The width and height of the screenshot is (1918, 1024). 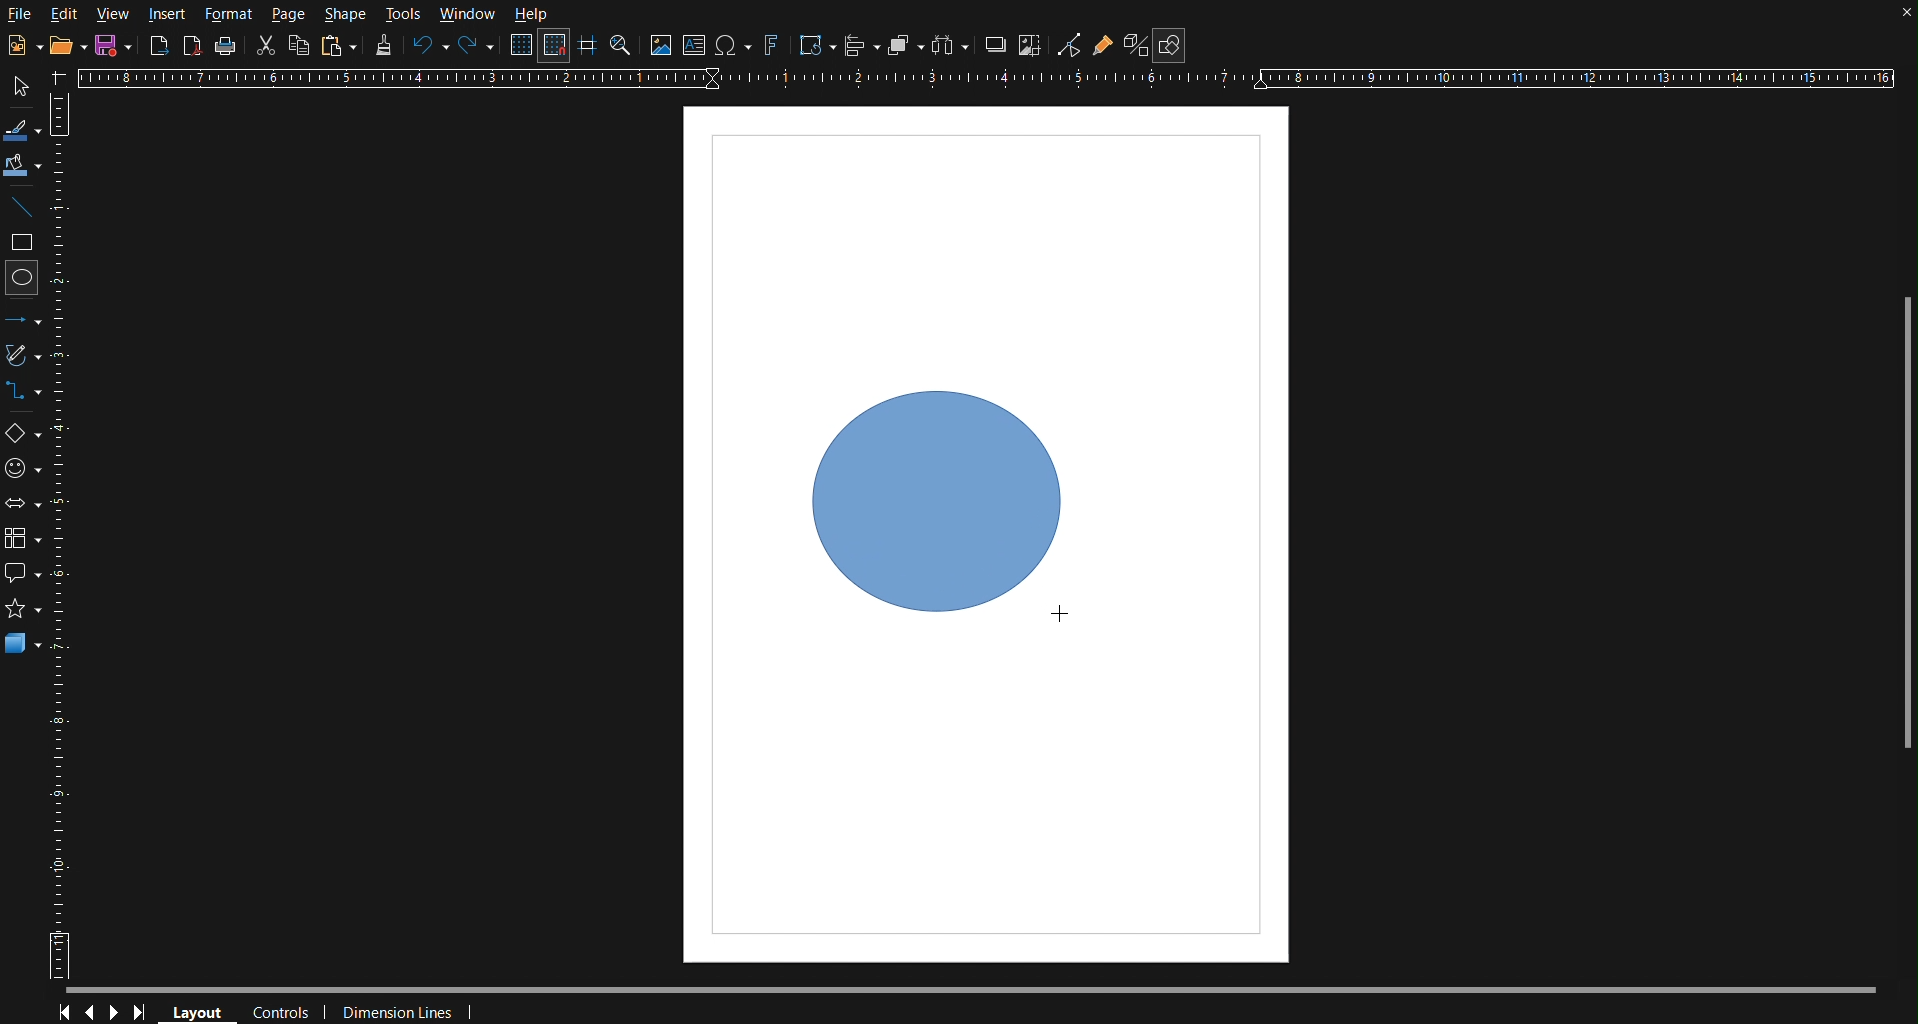 What do you see at coordinates (405, 12) in the screenshot?
I see `Tools` at bounding box center [405, 12].